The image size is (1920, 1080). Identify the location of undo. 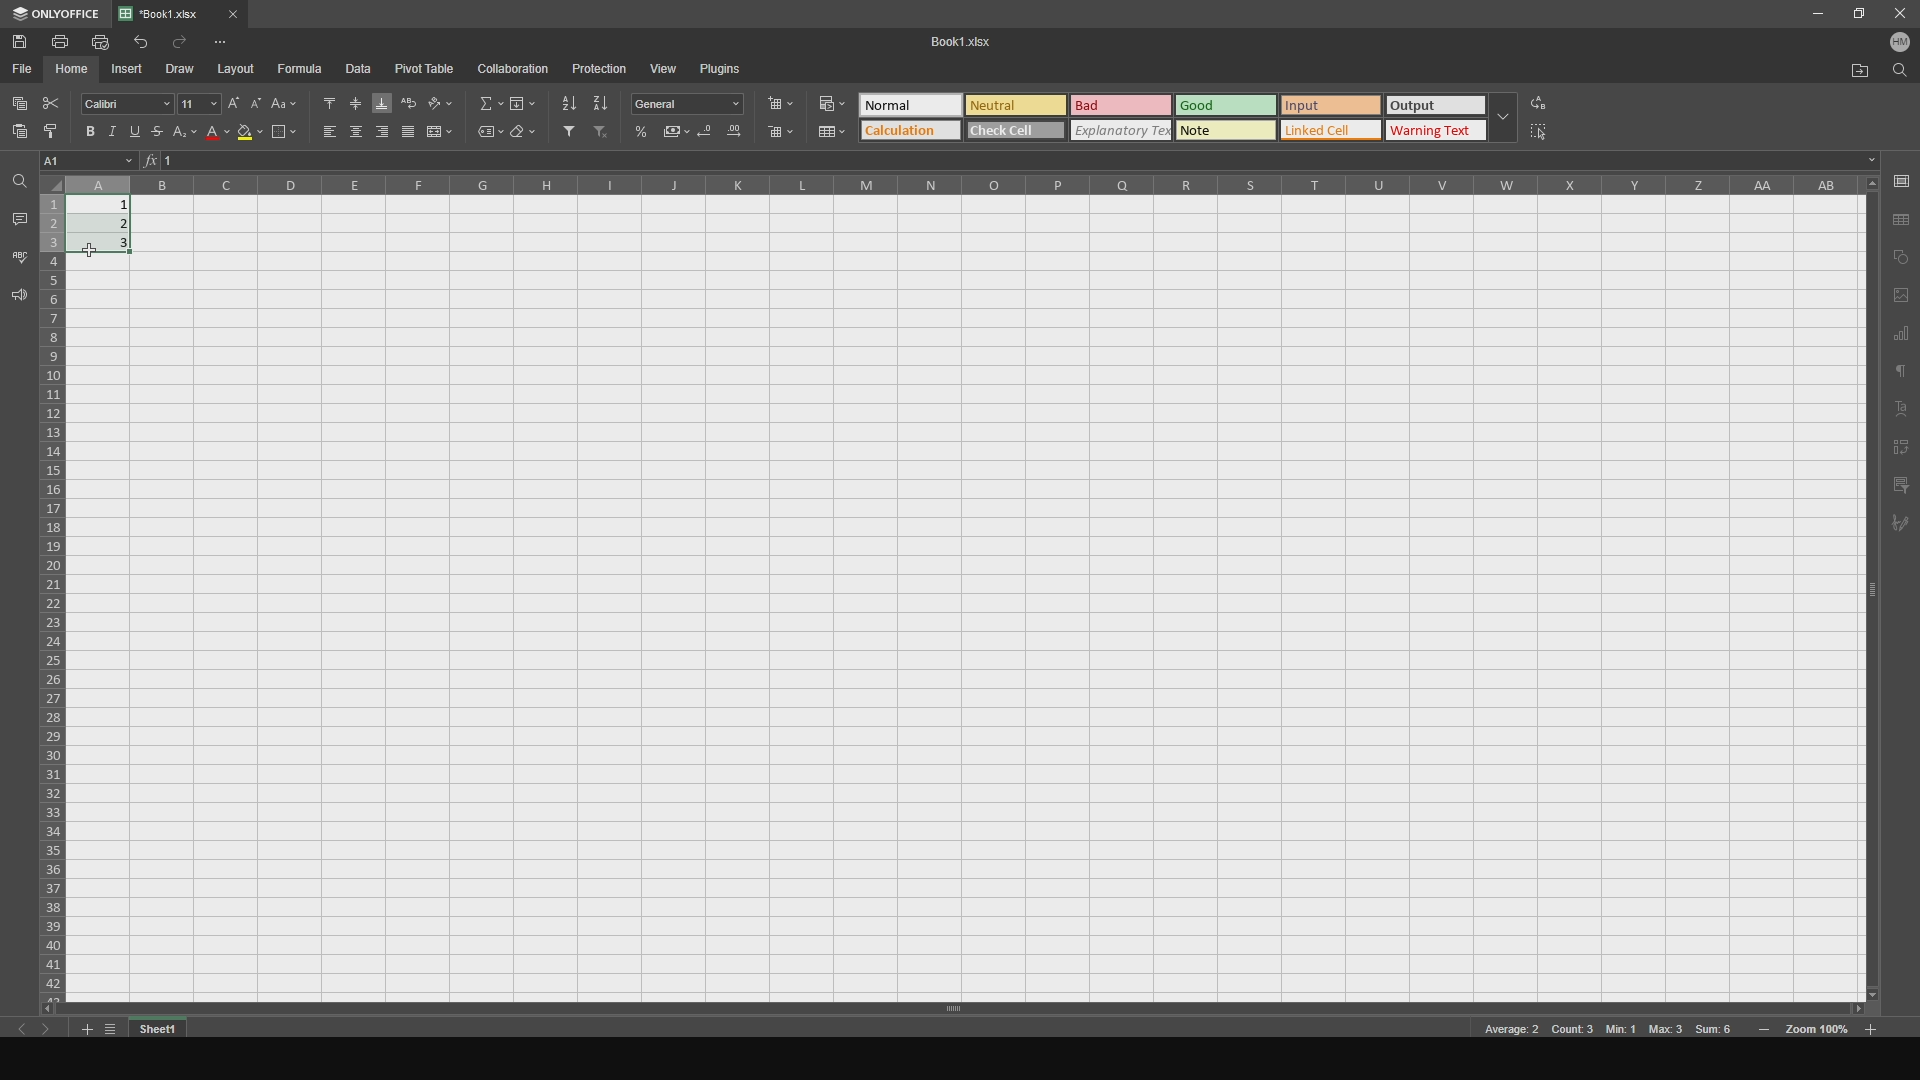
(138, 41).